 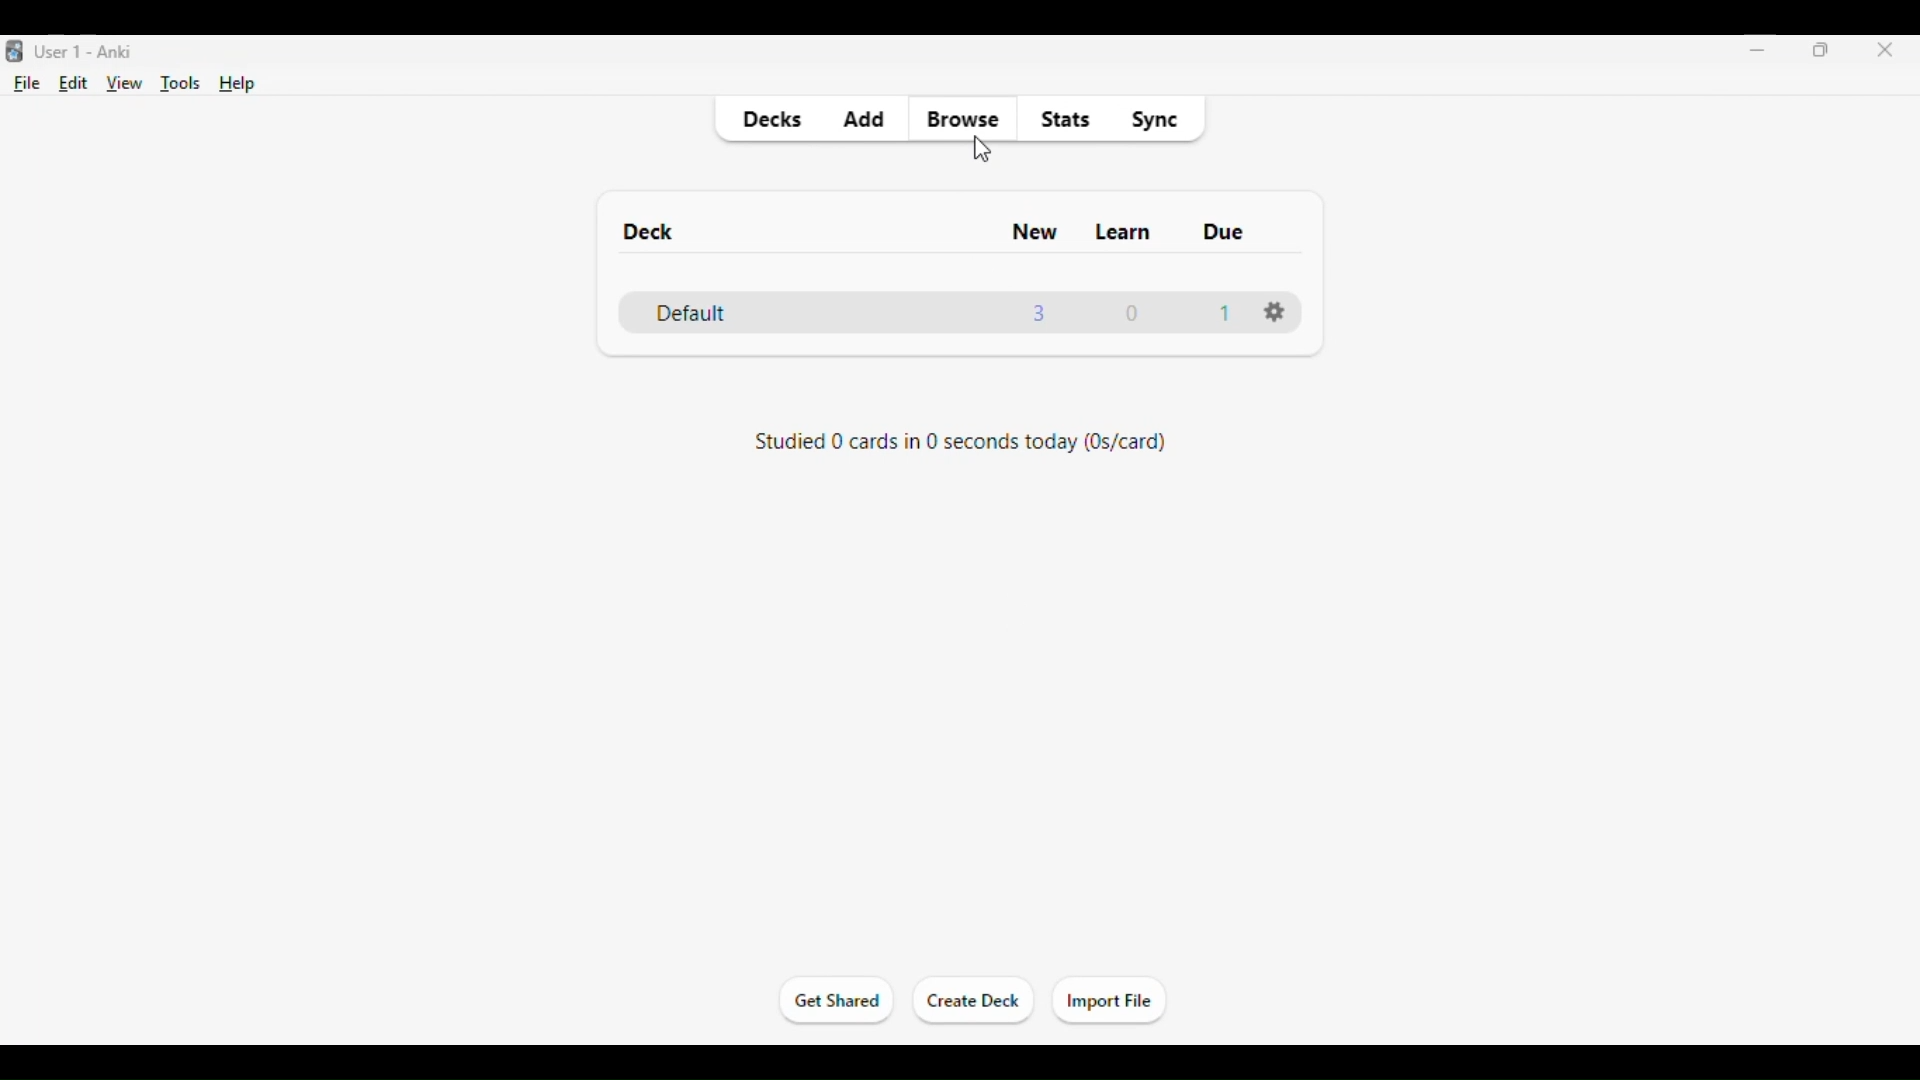 I want to click on 1, so click(x=1226, y=312).